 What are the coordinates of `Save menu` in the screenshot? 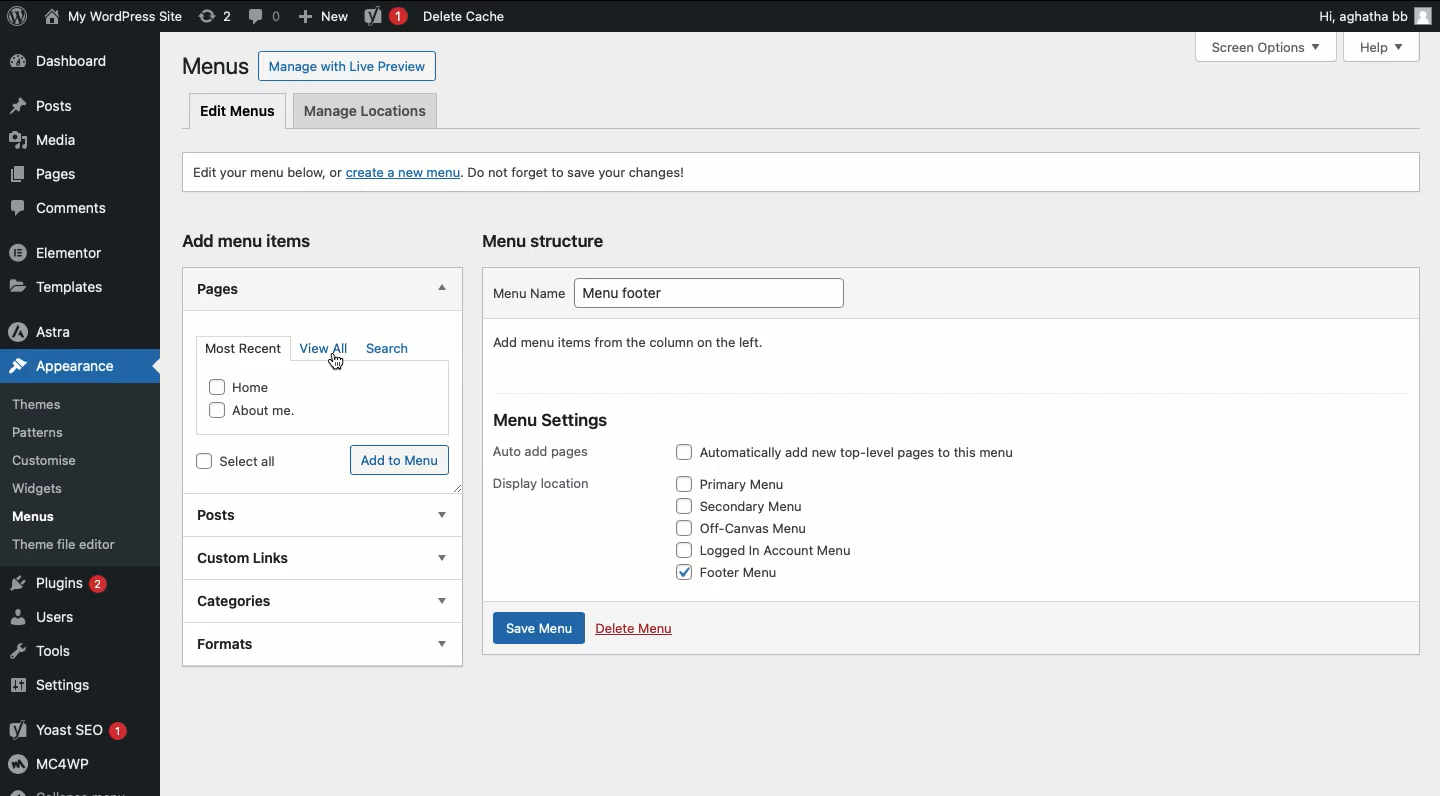 It's located at (540, 630).